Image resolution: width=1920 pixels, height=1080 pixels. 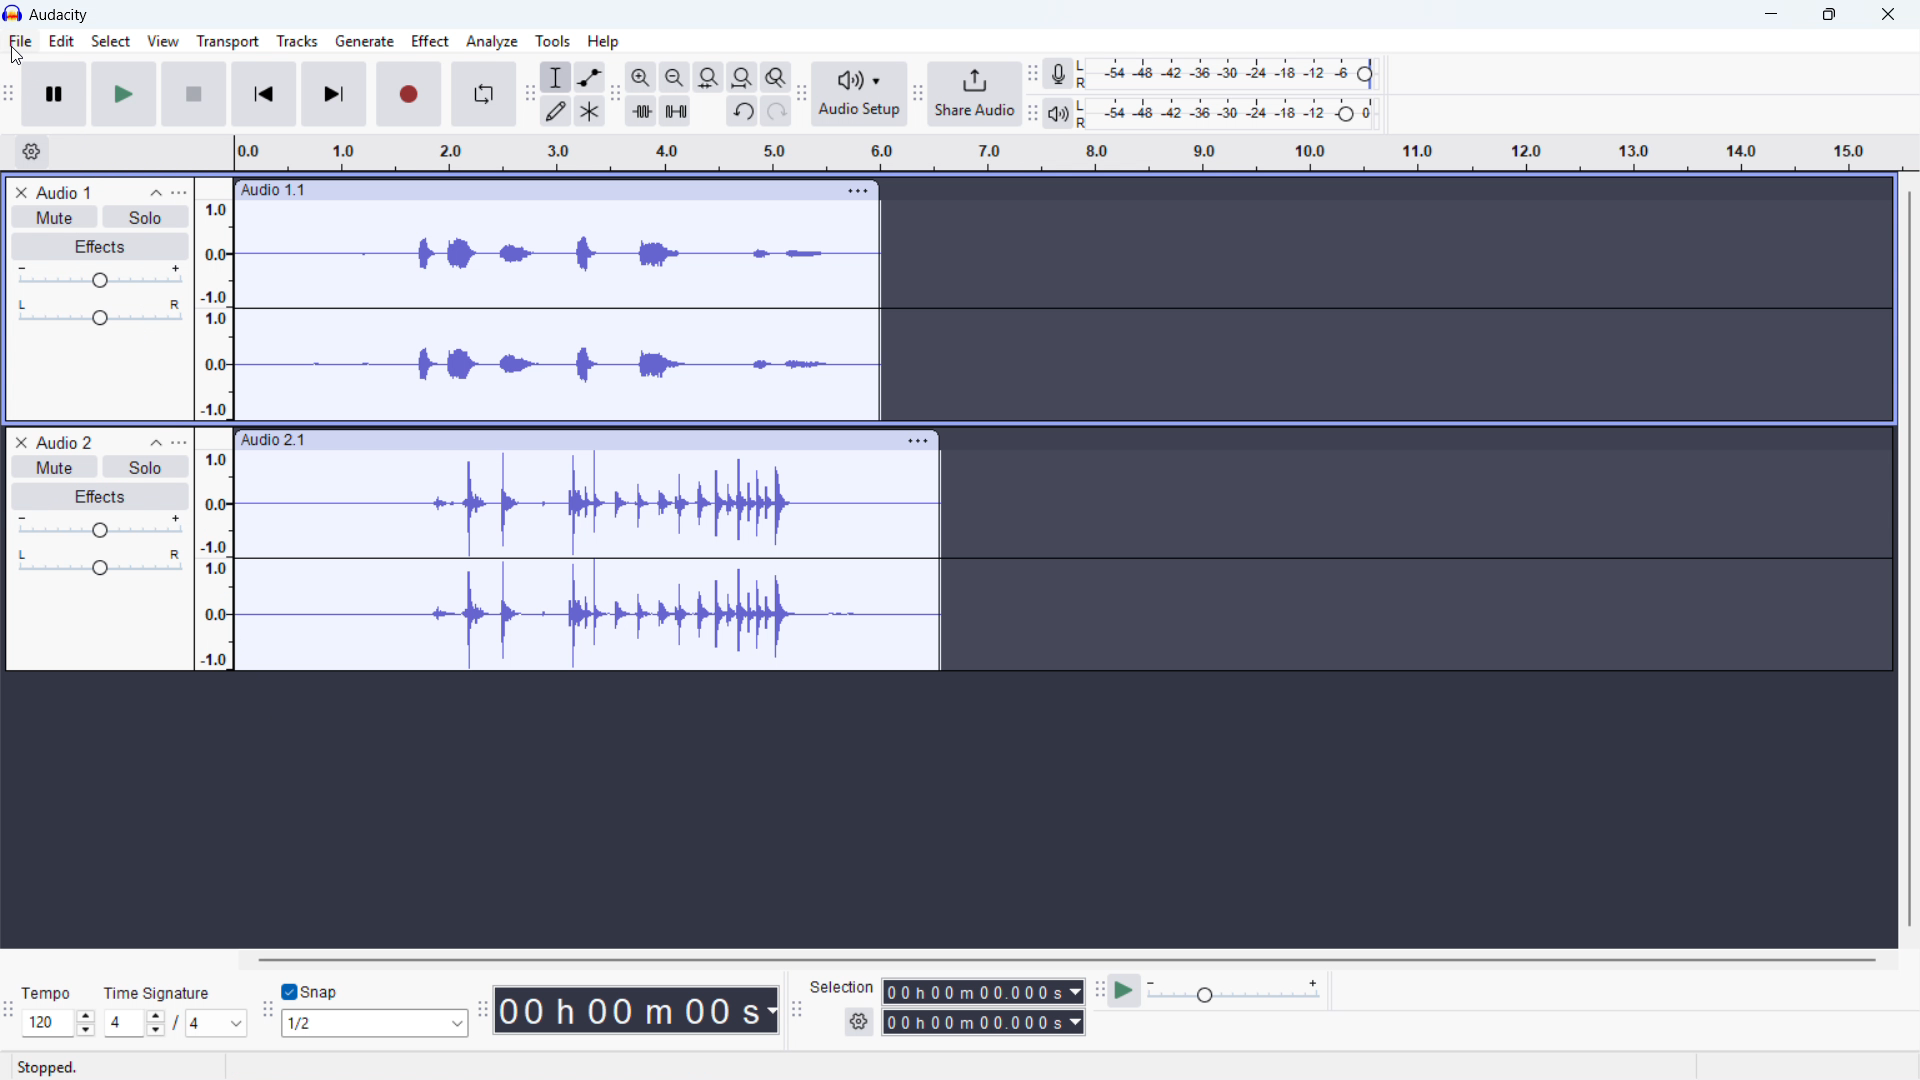 I want to click on Timeline , so click(x=1069, y=153).